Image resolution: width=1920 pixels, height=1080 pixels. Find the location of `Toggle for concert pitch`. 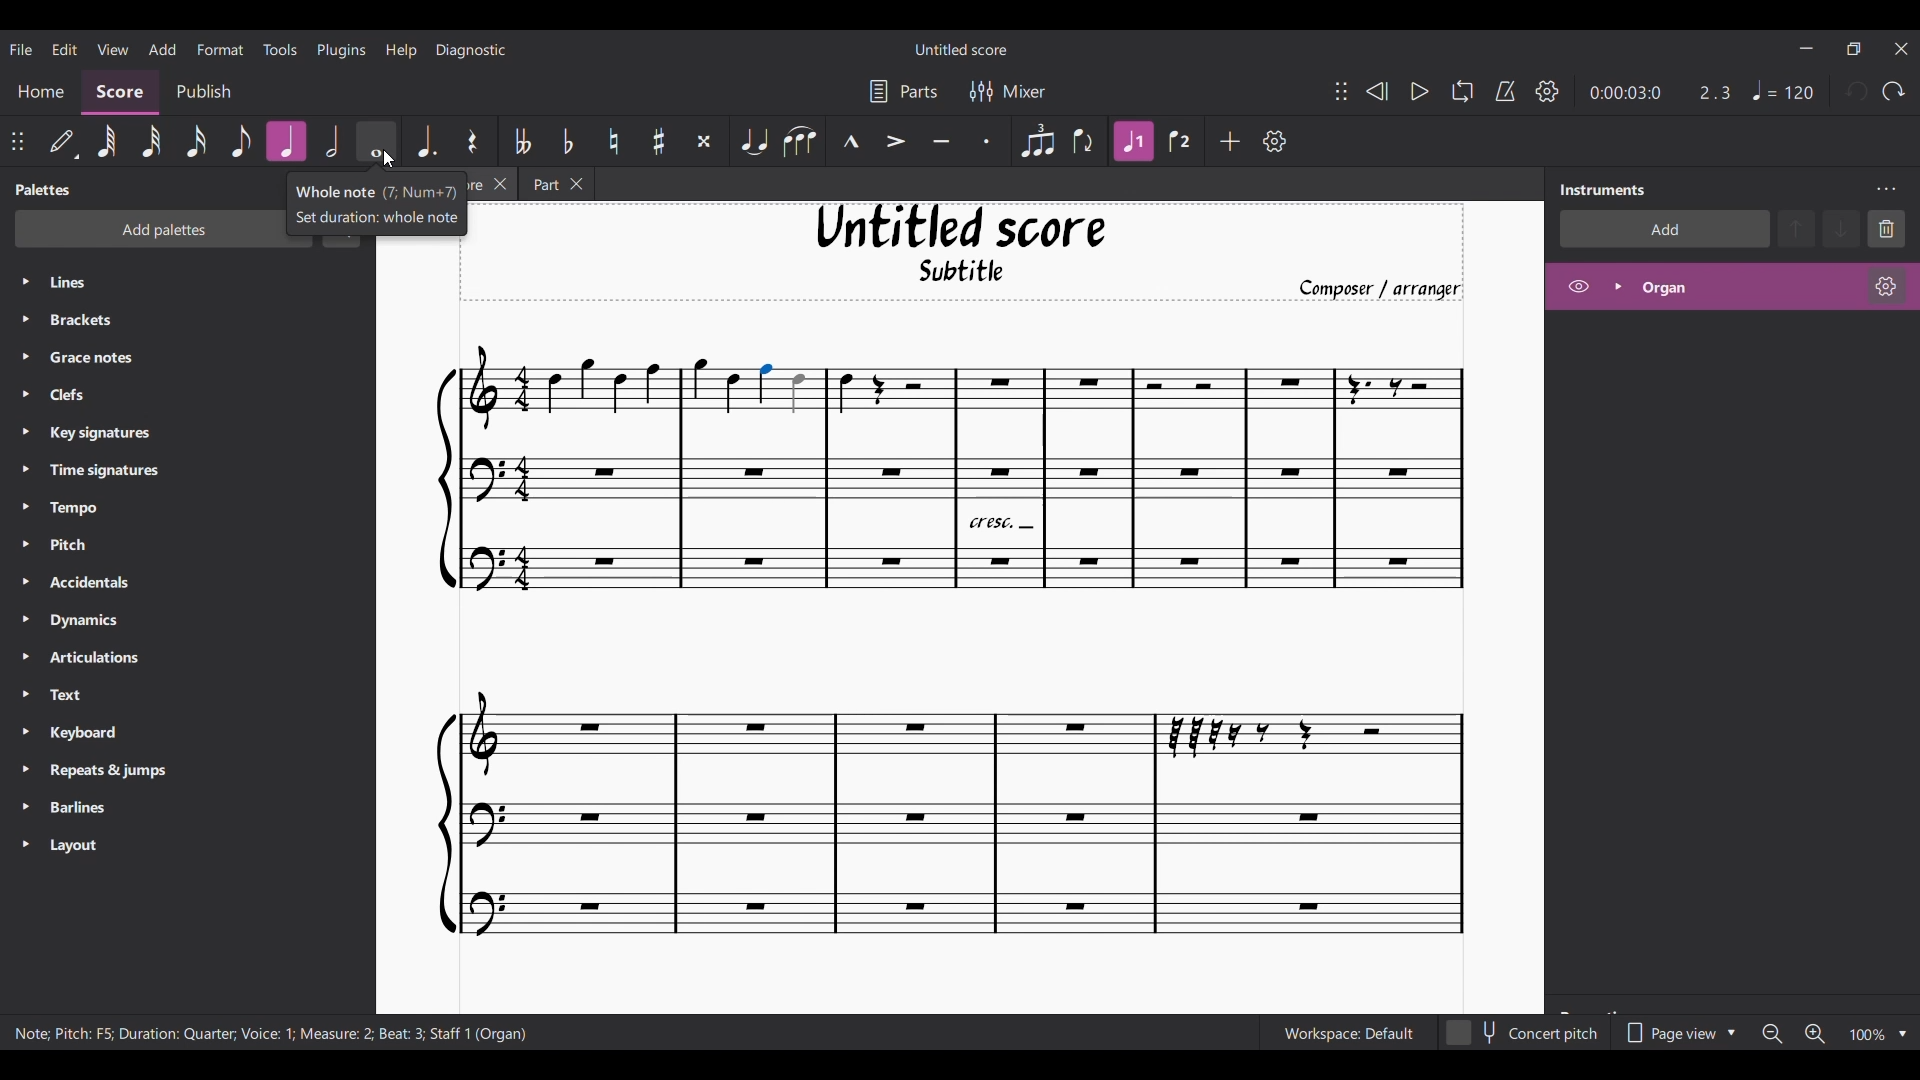

Toggle for concert pitch is located at coordinates (1523, 1033).